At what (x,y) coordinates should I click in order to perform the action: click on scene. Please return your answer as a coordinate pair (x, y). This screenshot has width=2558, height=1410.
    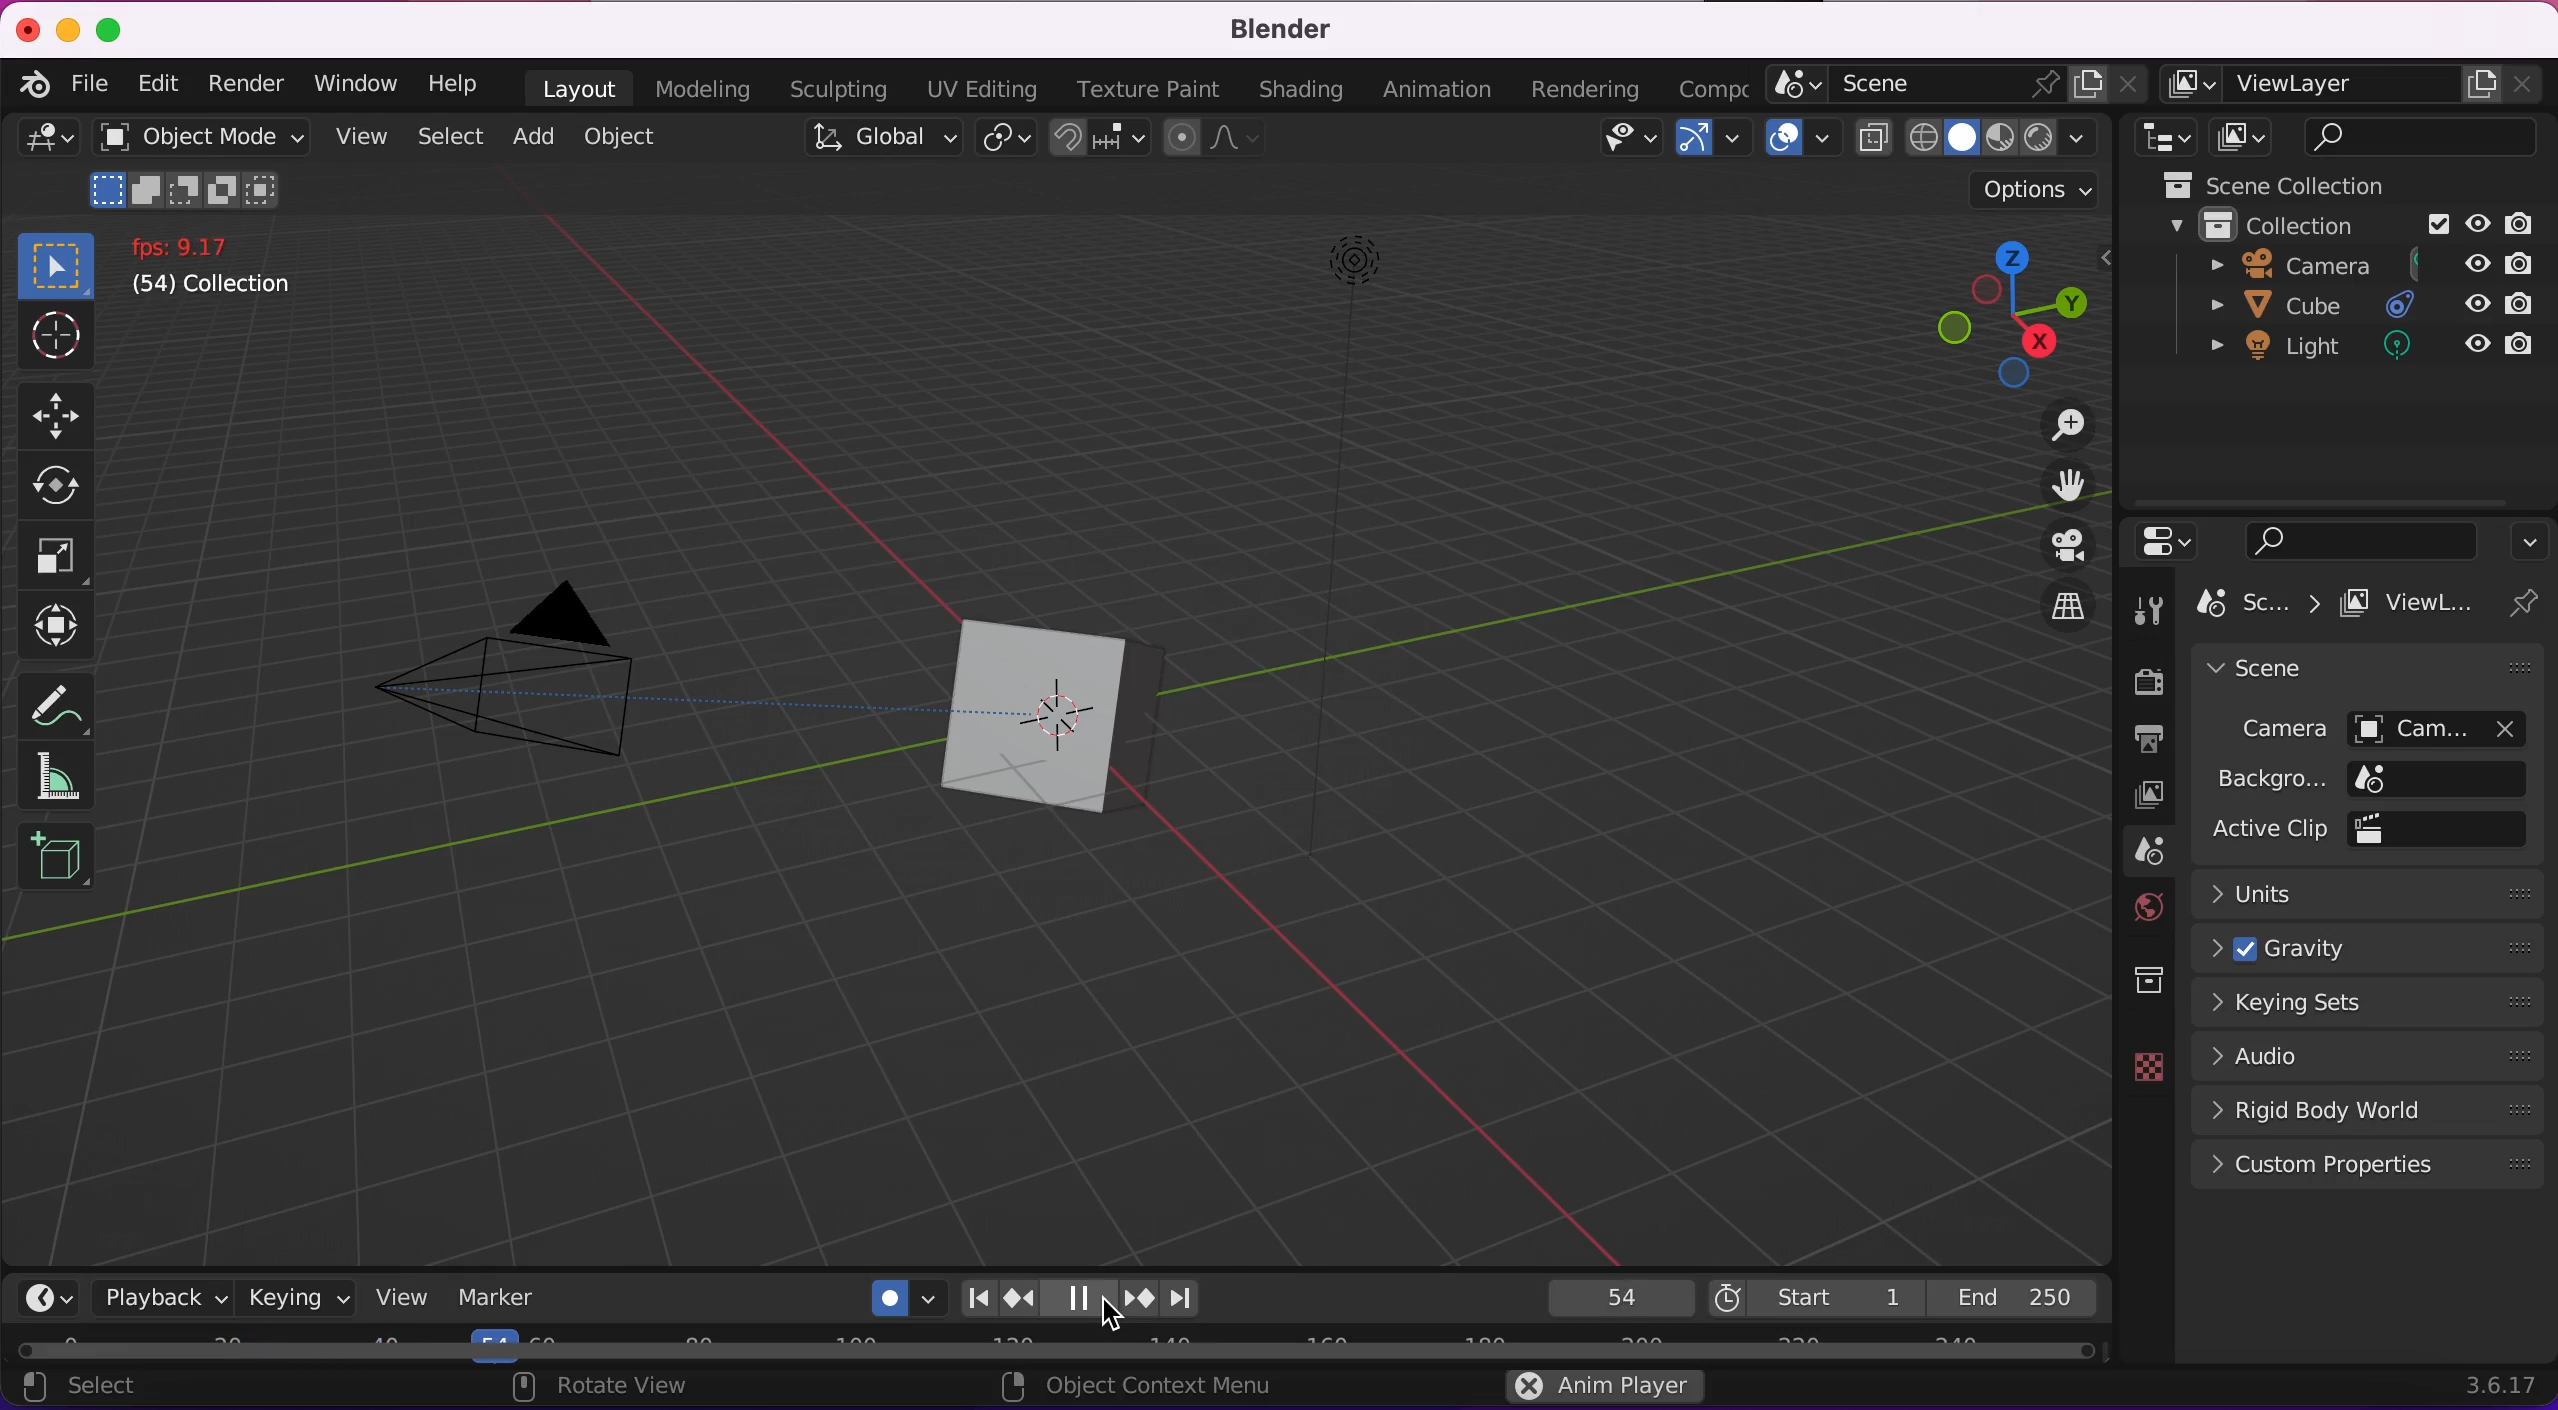
    Looking at the image, I should click on (2254, 604).